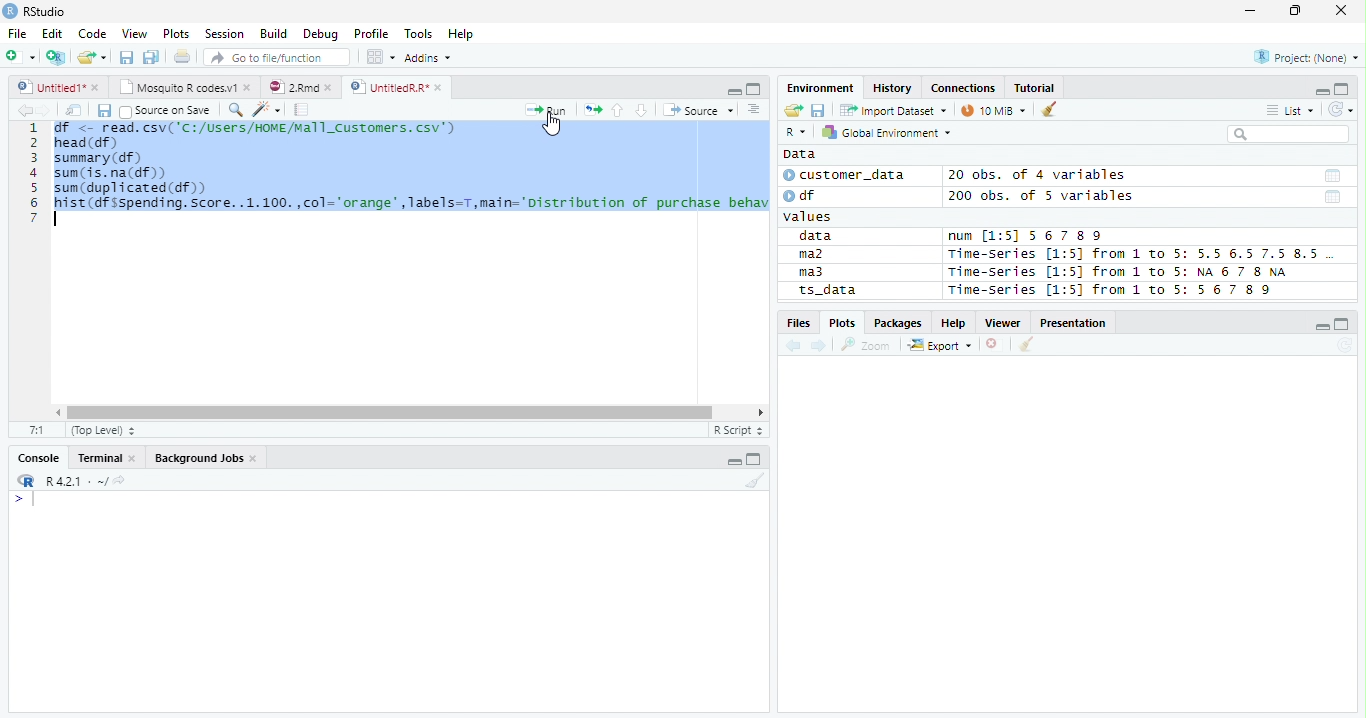 This screenshot has width=1366, height=718. Describe the element at coordinates (22, 110) in the screenshot. I see `Previous` at that location.